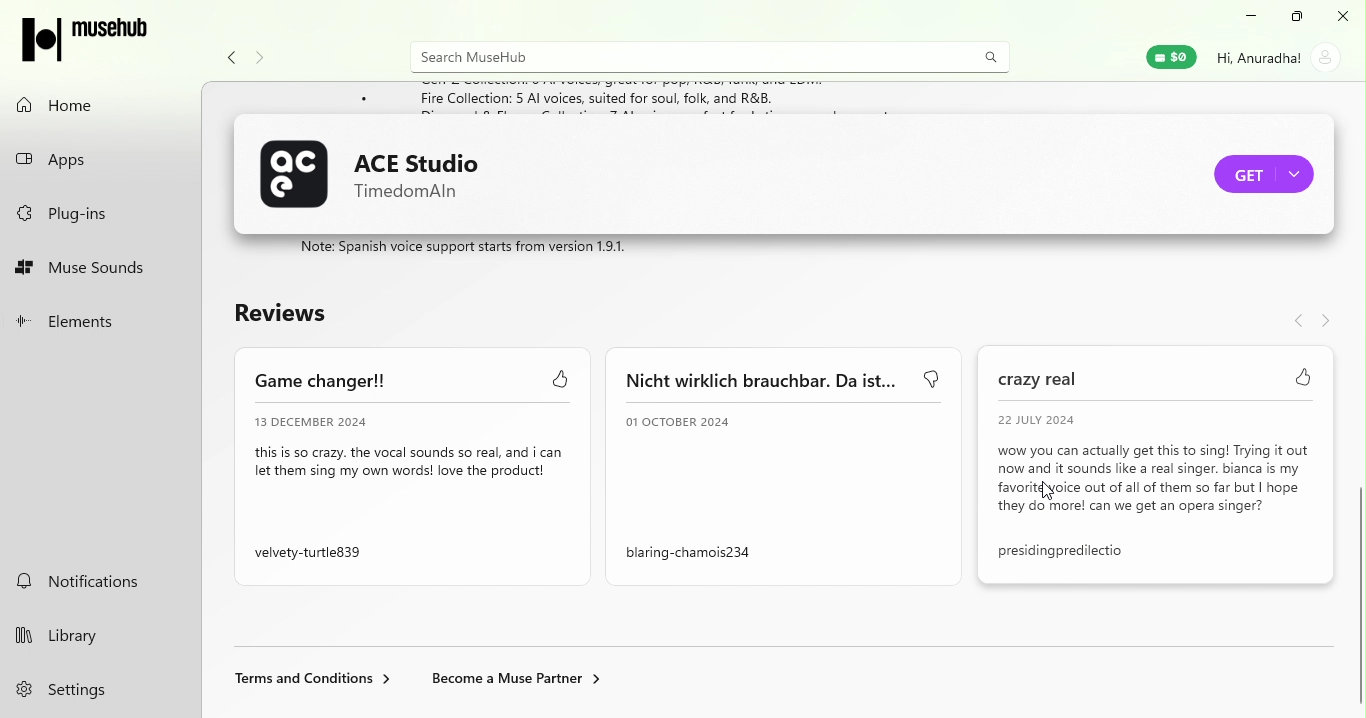 Image resolution: width=1366 pixels, height=718 pixels. What do you see at coordinates (1263, 171) in the screenshot?
I see `Purchase ACE studio` at bounding box center [1263, 171].